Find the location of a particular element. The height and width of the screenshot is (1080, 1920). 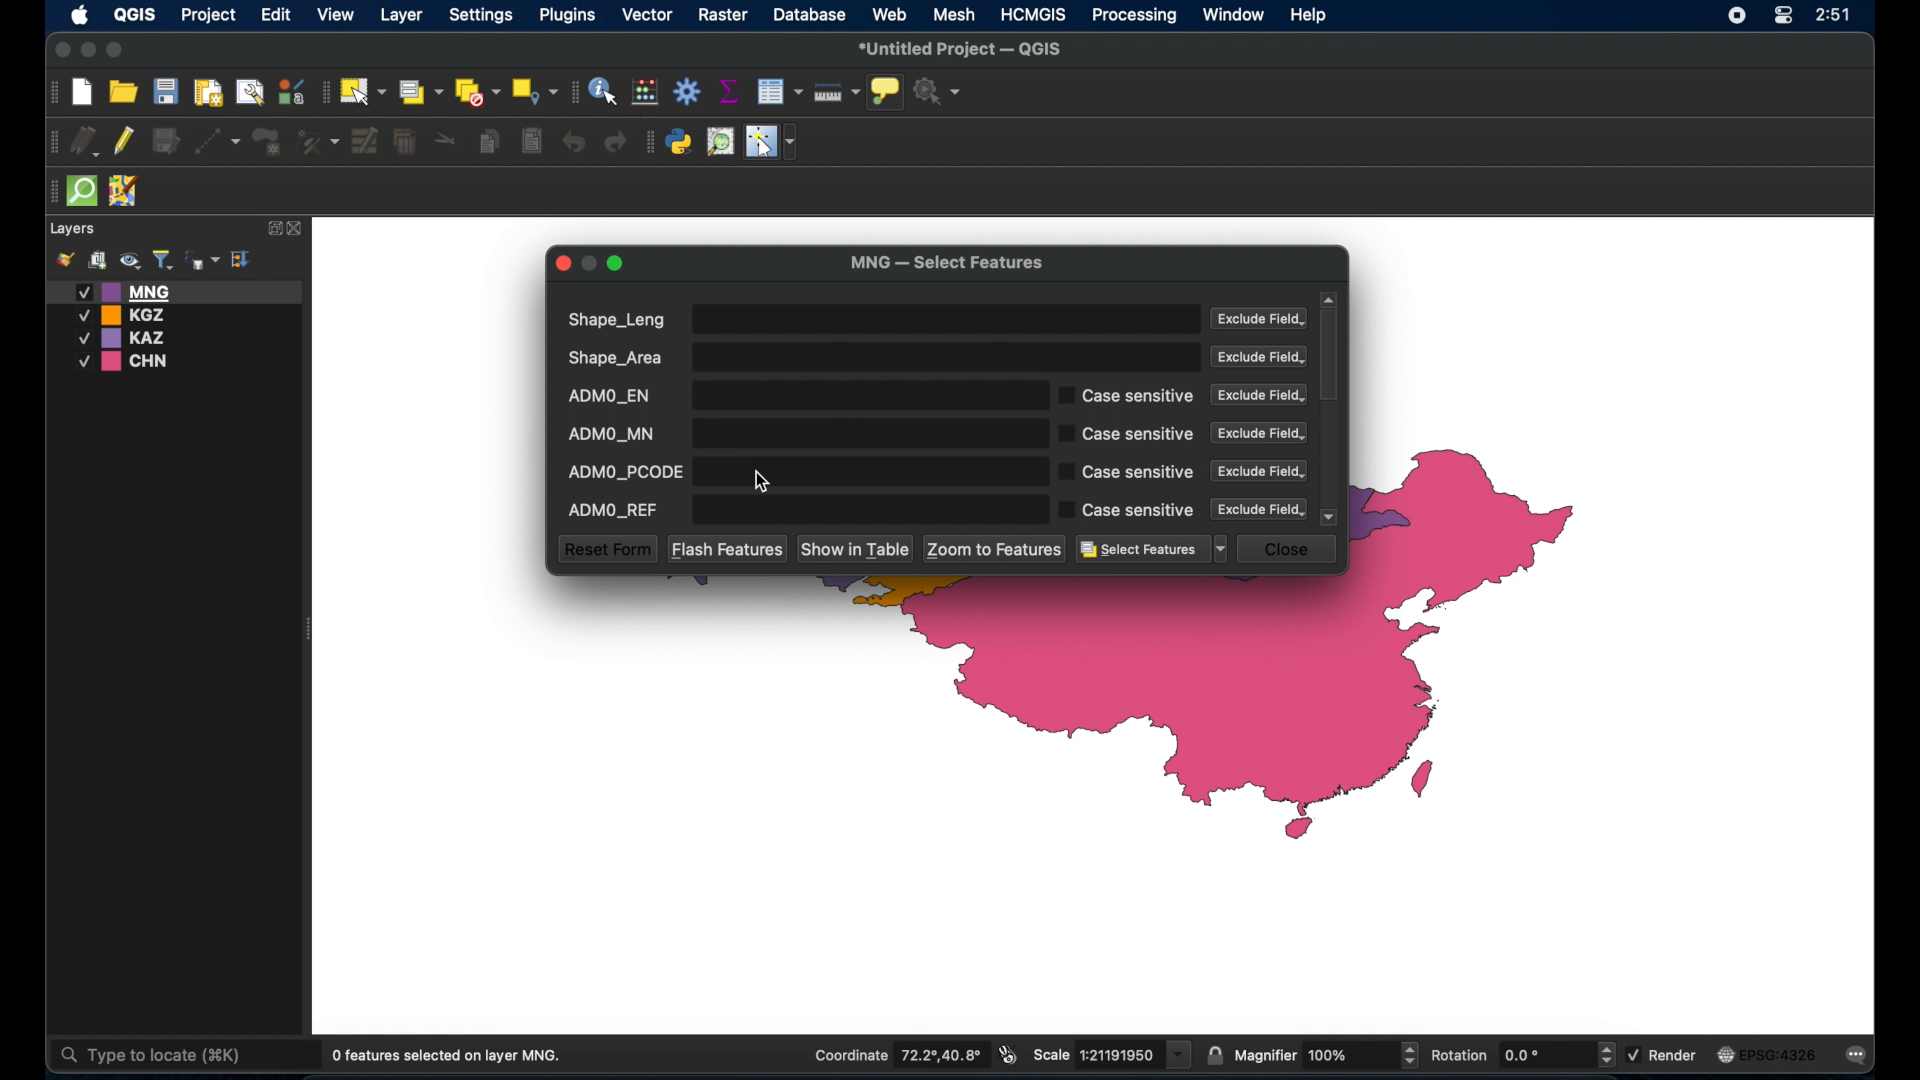

plugins is located at coordinates (569, 15).